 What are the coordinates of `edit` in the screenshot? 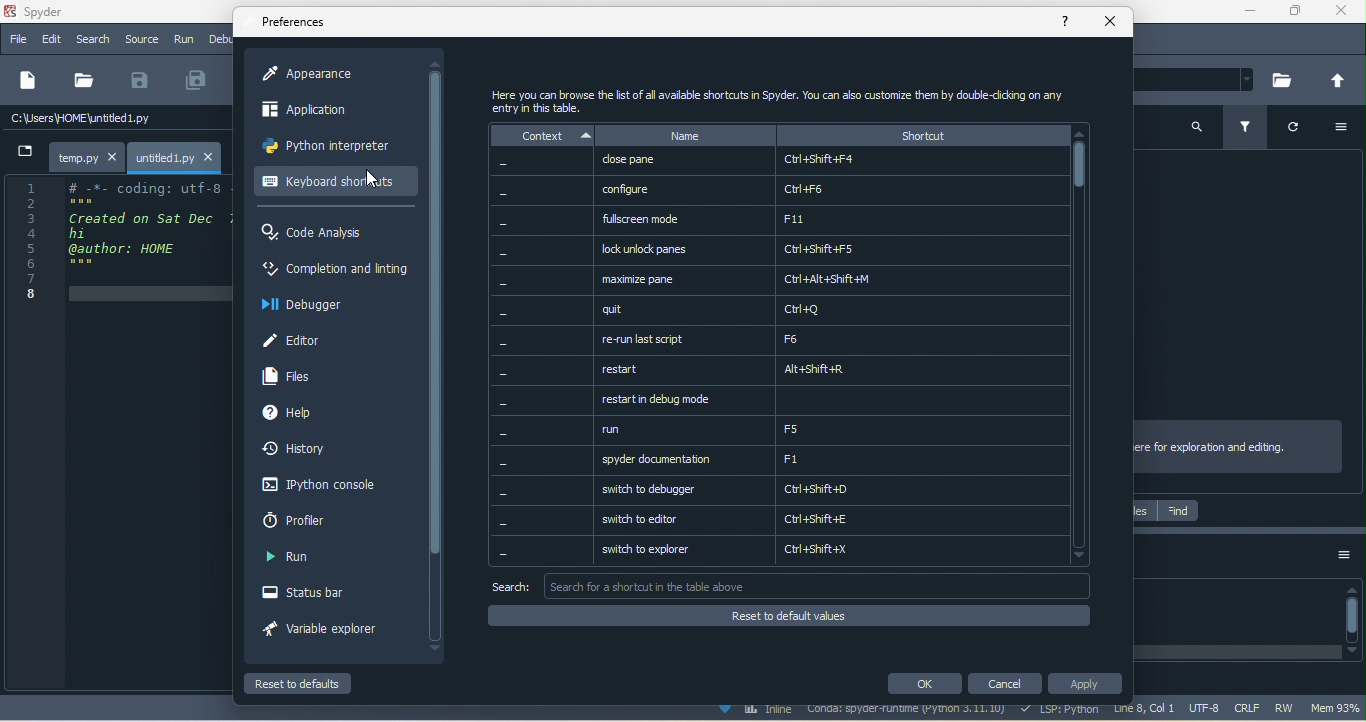 It's located at (50, 40).